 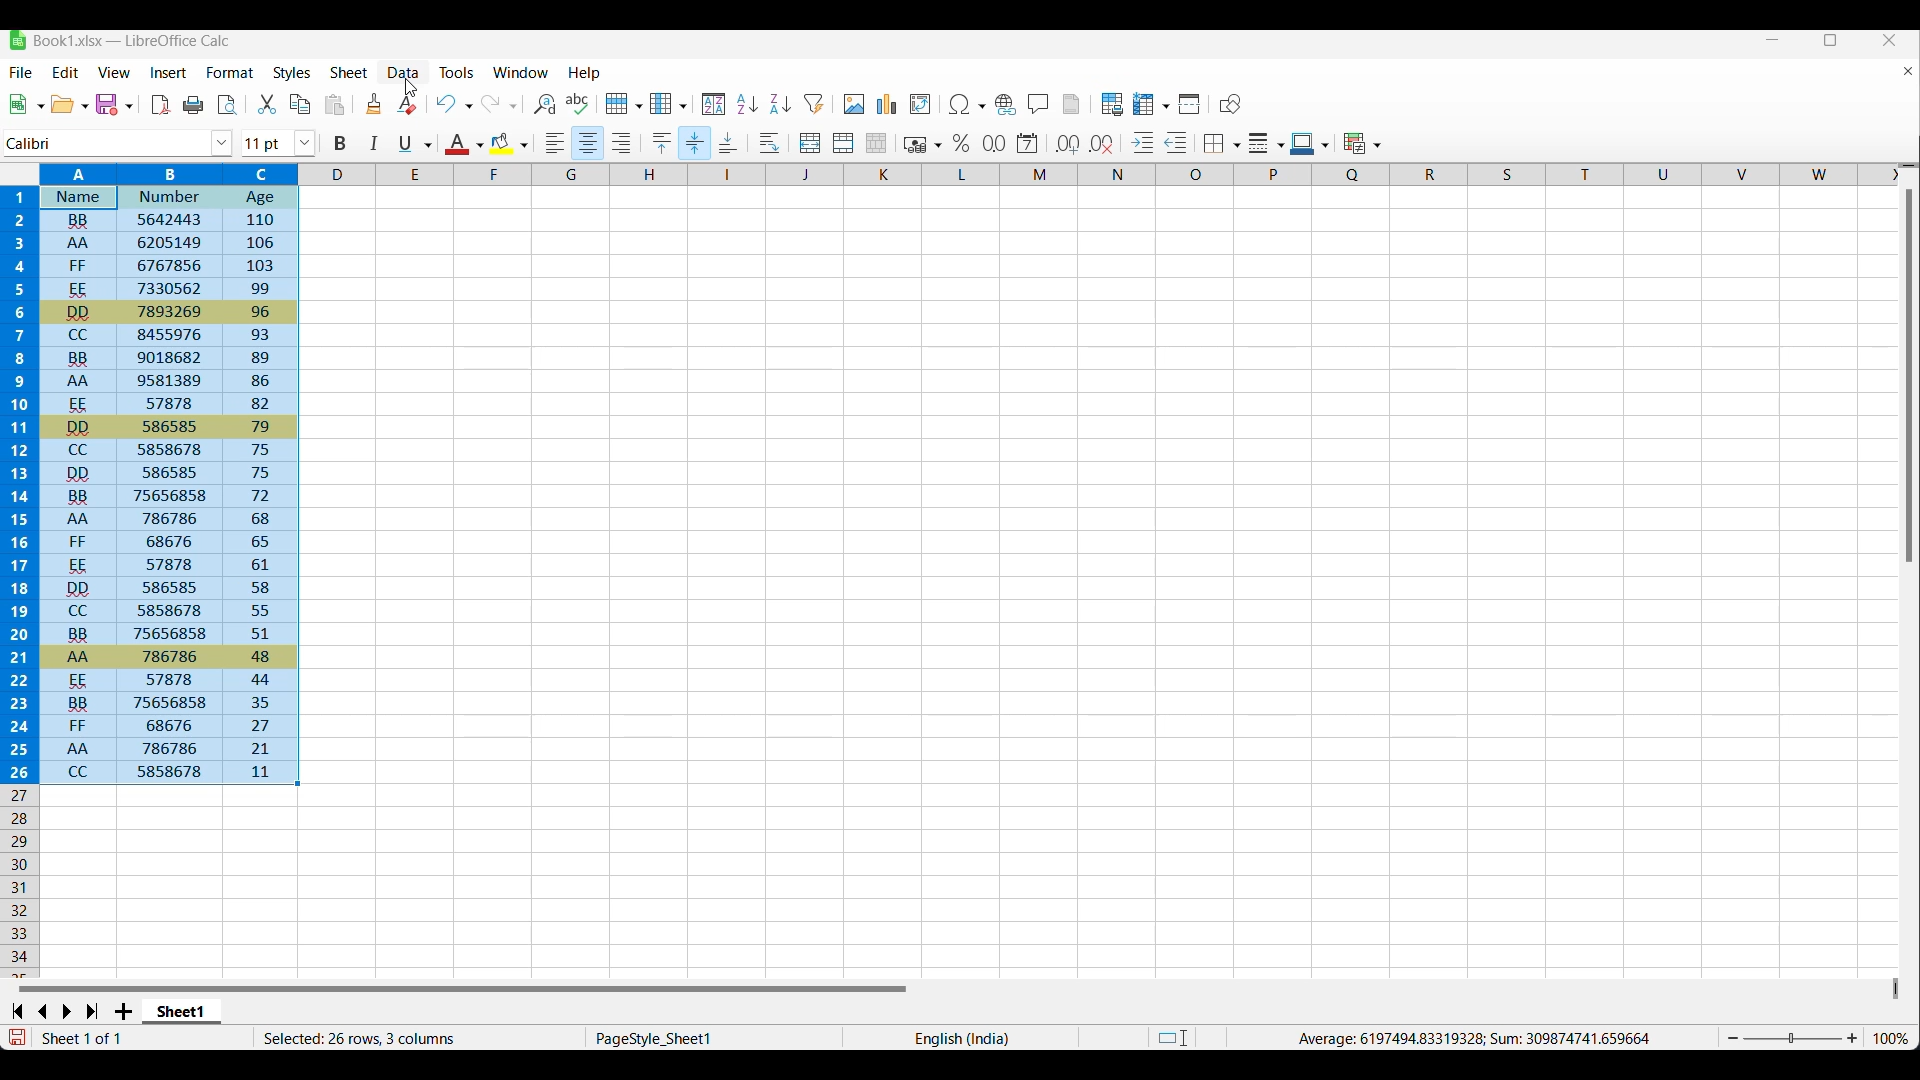 What do you see at coordinates (292, 73) in the screenshot?
I see `Styles menu` at bounding box center [292, 73].